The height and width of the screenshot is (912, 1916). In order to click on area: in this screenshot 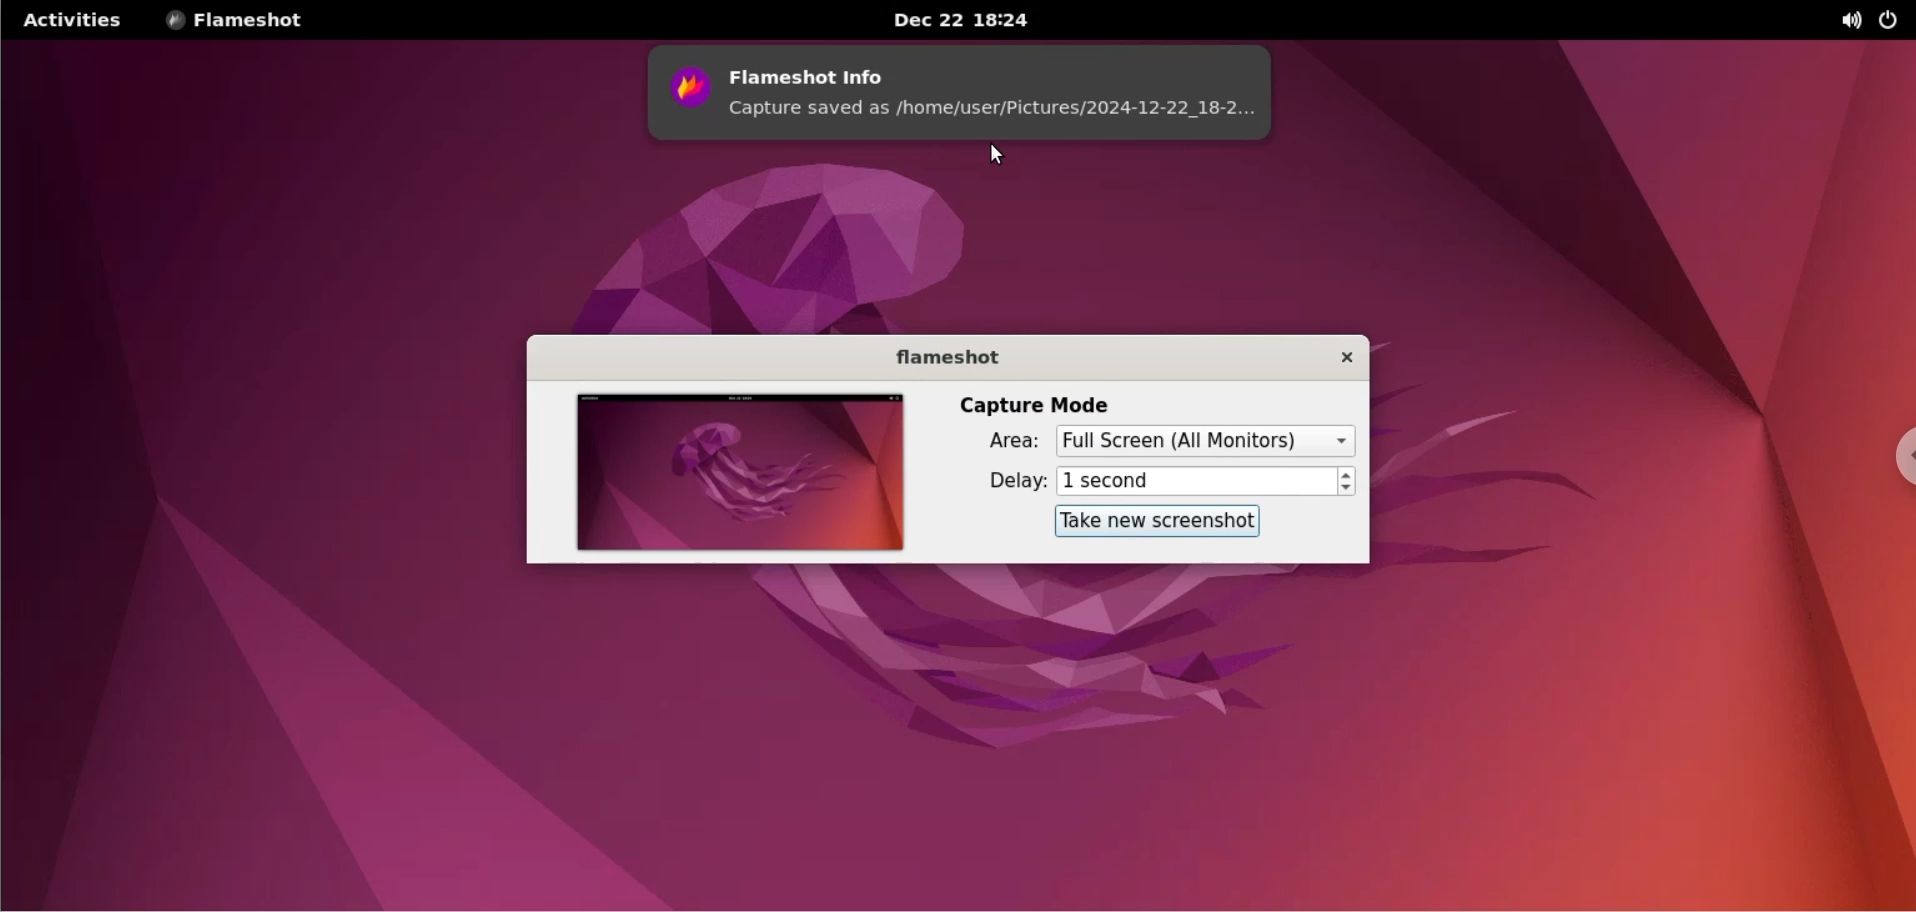, I will do `click(1007, 441)`.